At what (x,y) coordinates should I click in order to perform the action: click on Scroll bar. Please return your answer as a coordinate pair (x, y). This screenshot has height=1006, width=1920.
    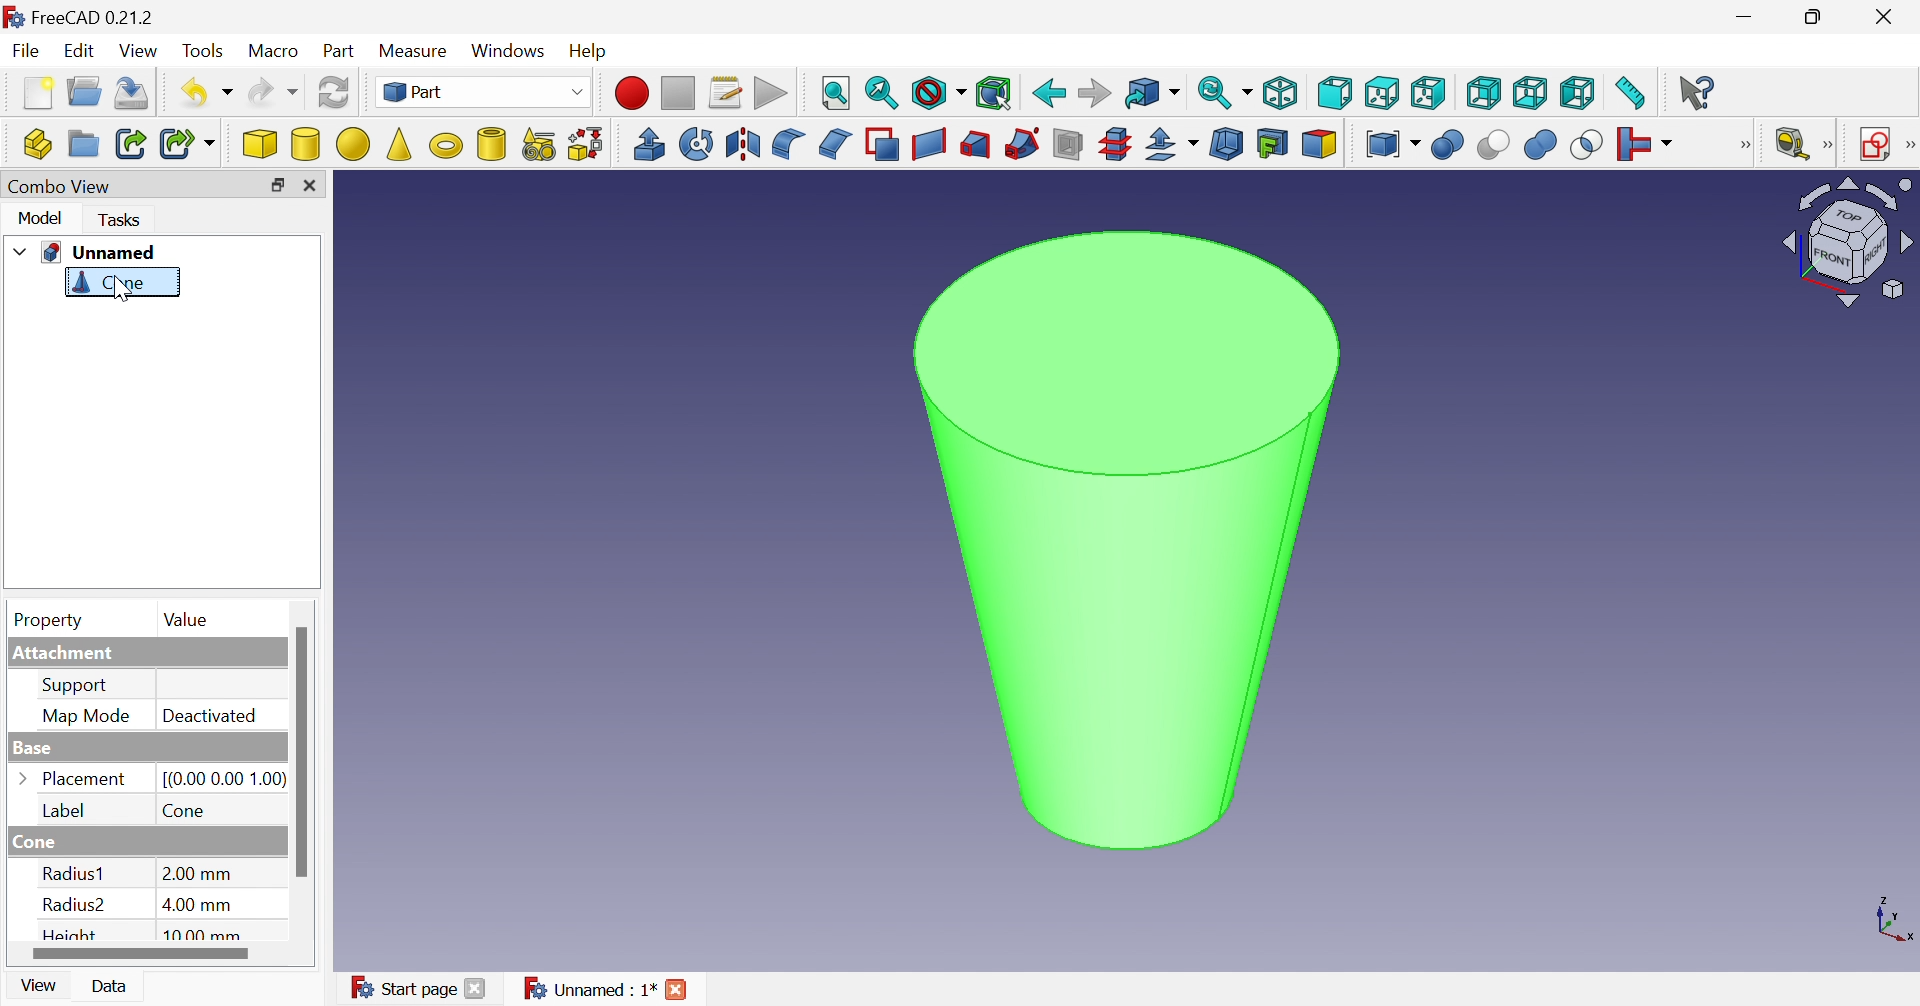
    Looking at the image, I should click on (141, 953).